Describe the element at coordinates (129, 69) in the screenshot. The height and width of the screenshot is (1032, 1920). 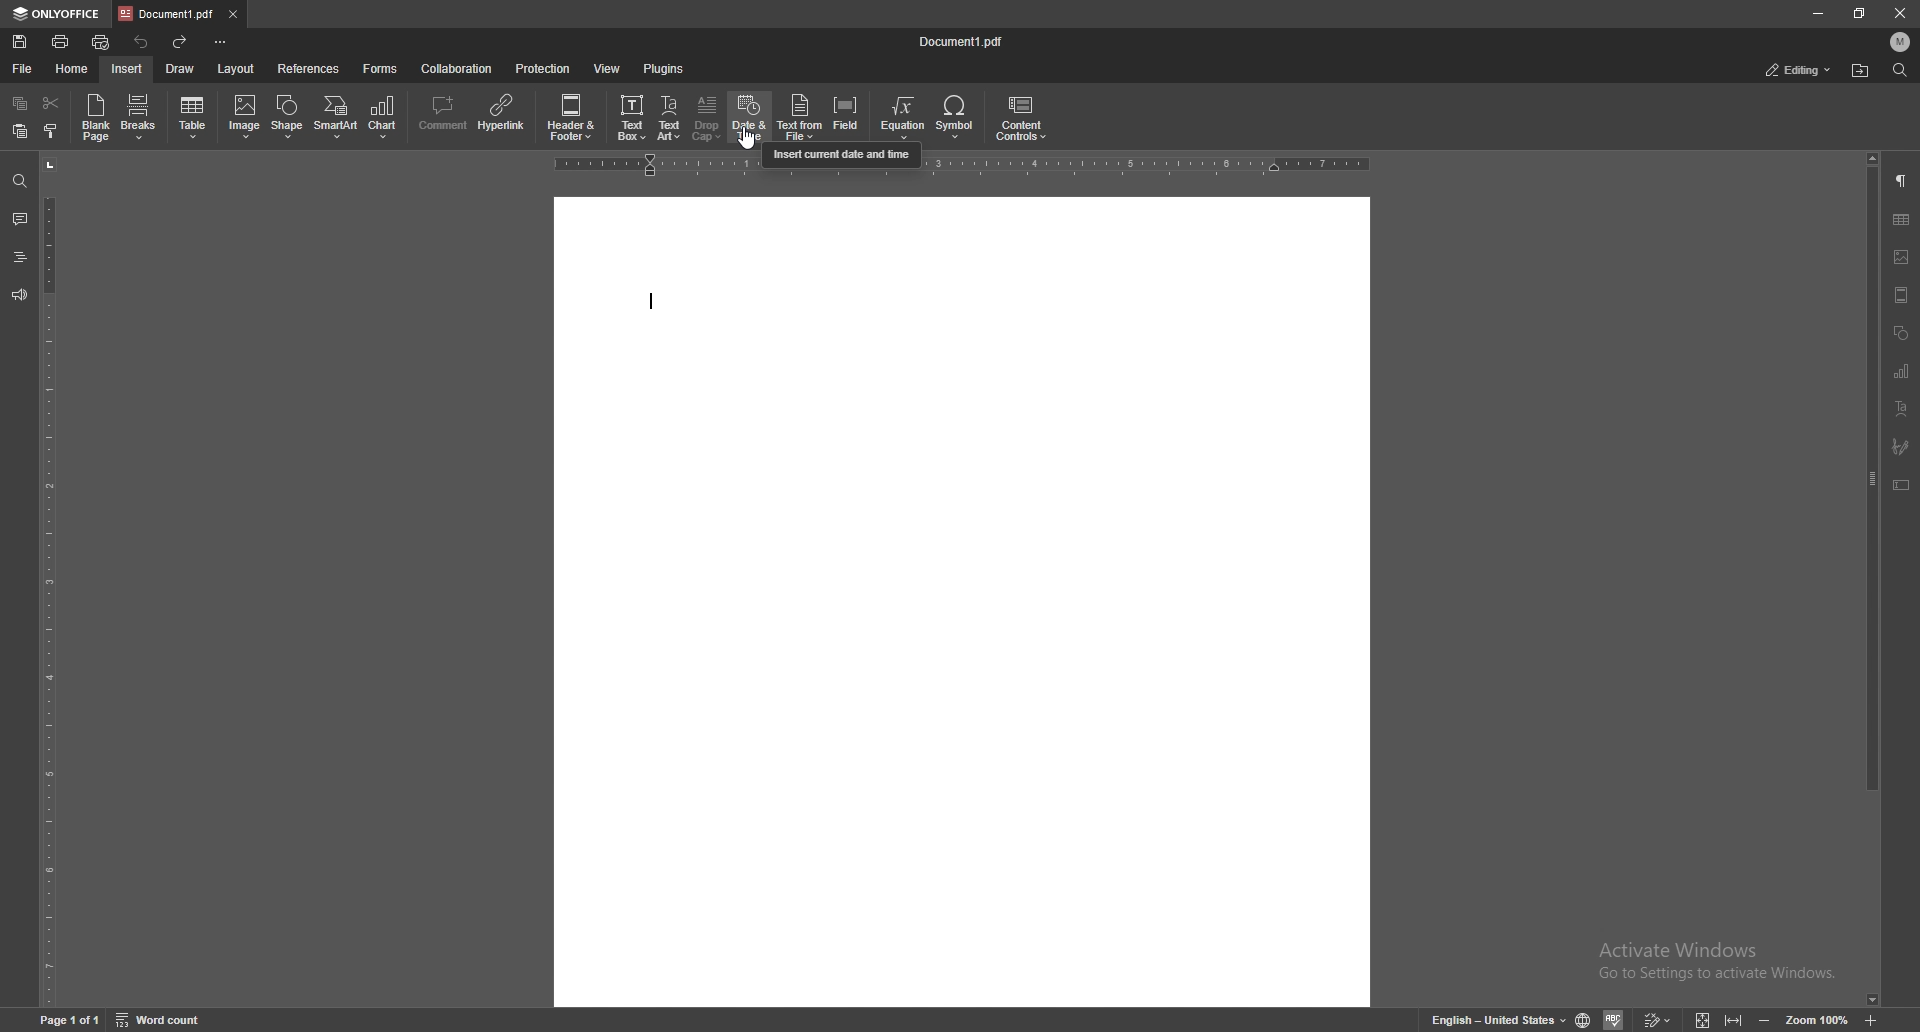
I see `insert` at that location.